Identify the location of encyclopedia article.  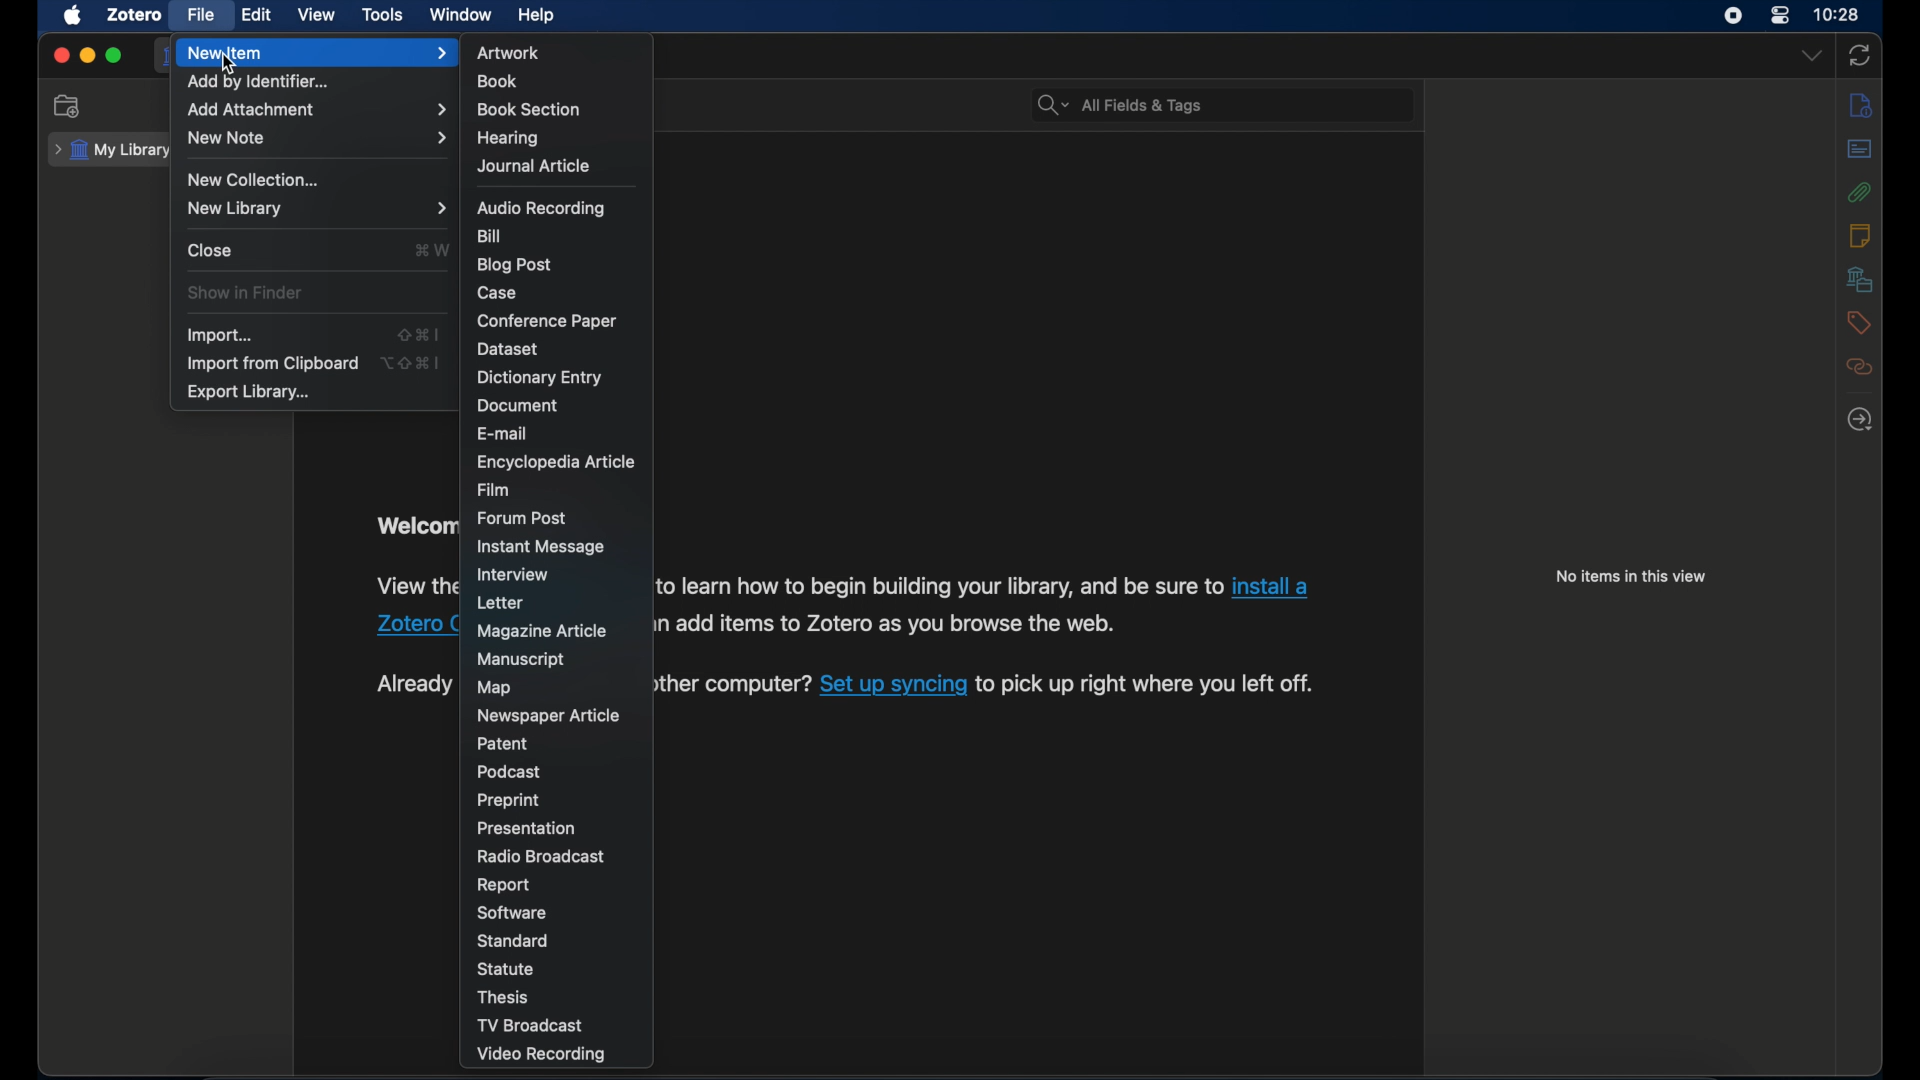
(556, 463).